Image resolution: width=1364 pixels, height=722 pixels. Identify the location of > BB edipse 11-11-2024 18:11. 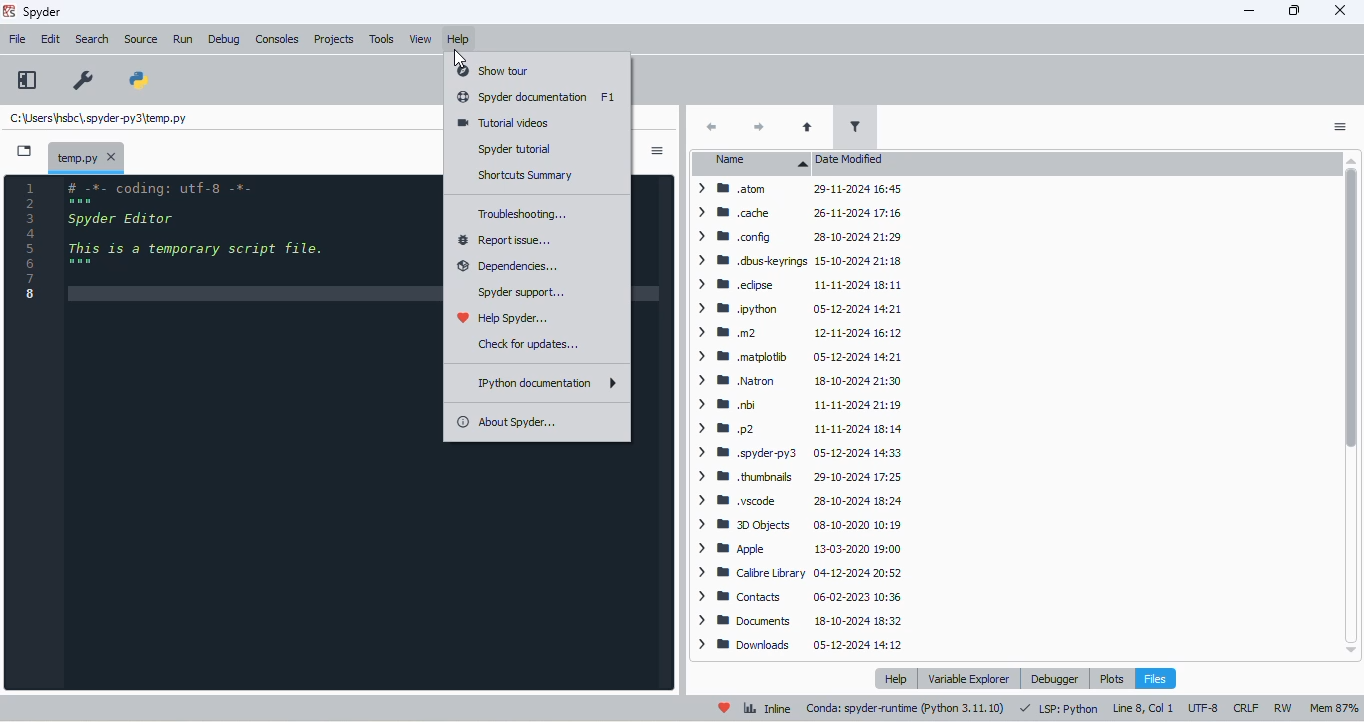
(795, 284).